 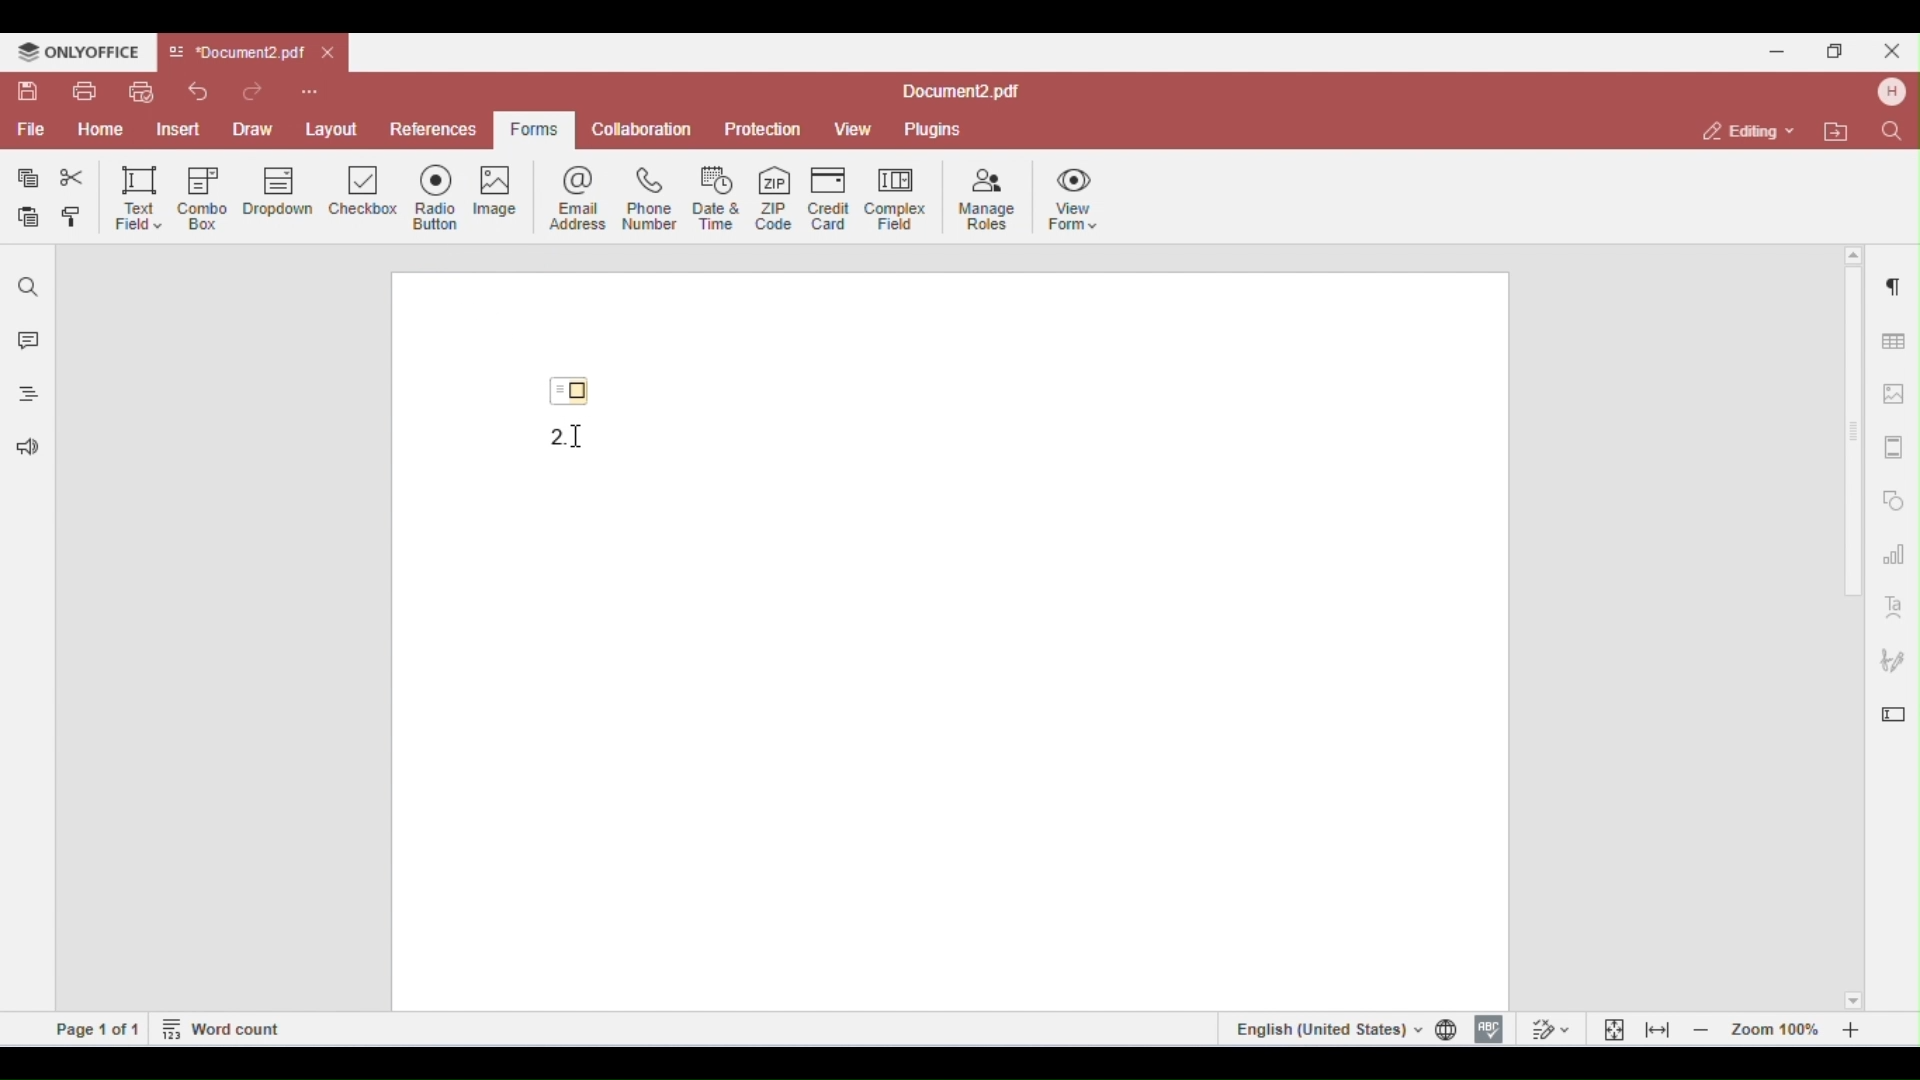 I want to click on onlyoffice, so click(x=78, y=52).